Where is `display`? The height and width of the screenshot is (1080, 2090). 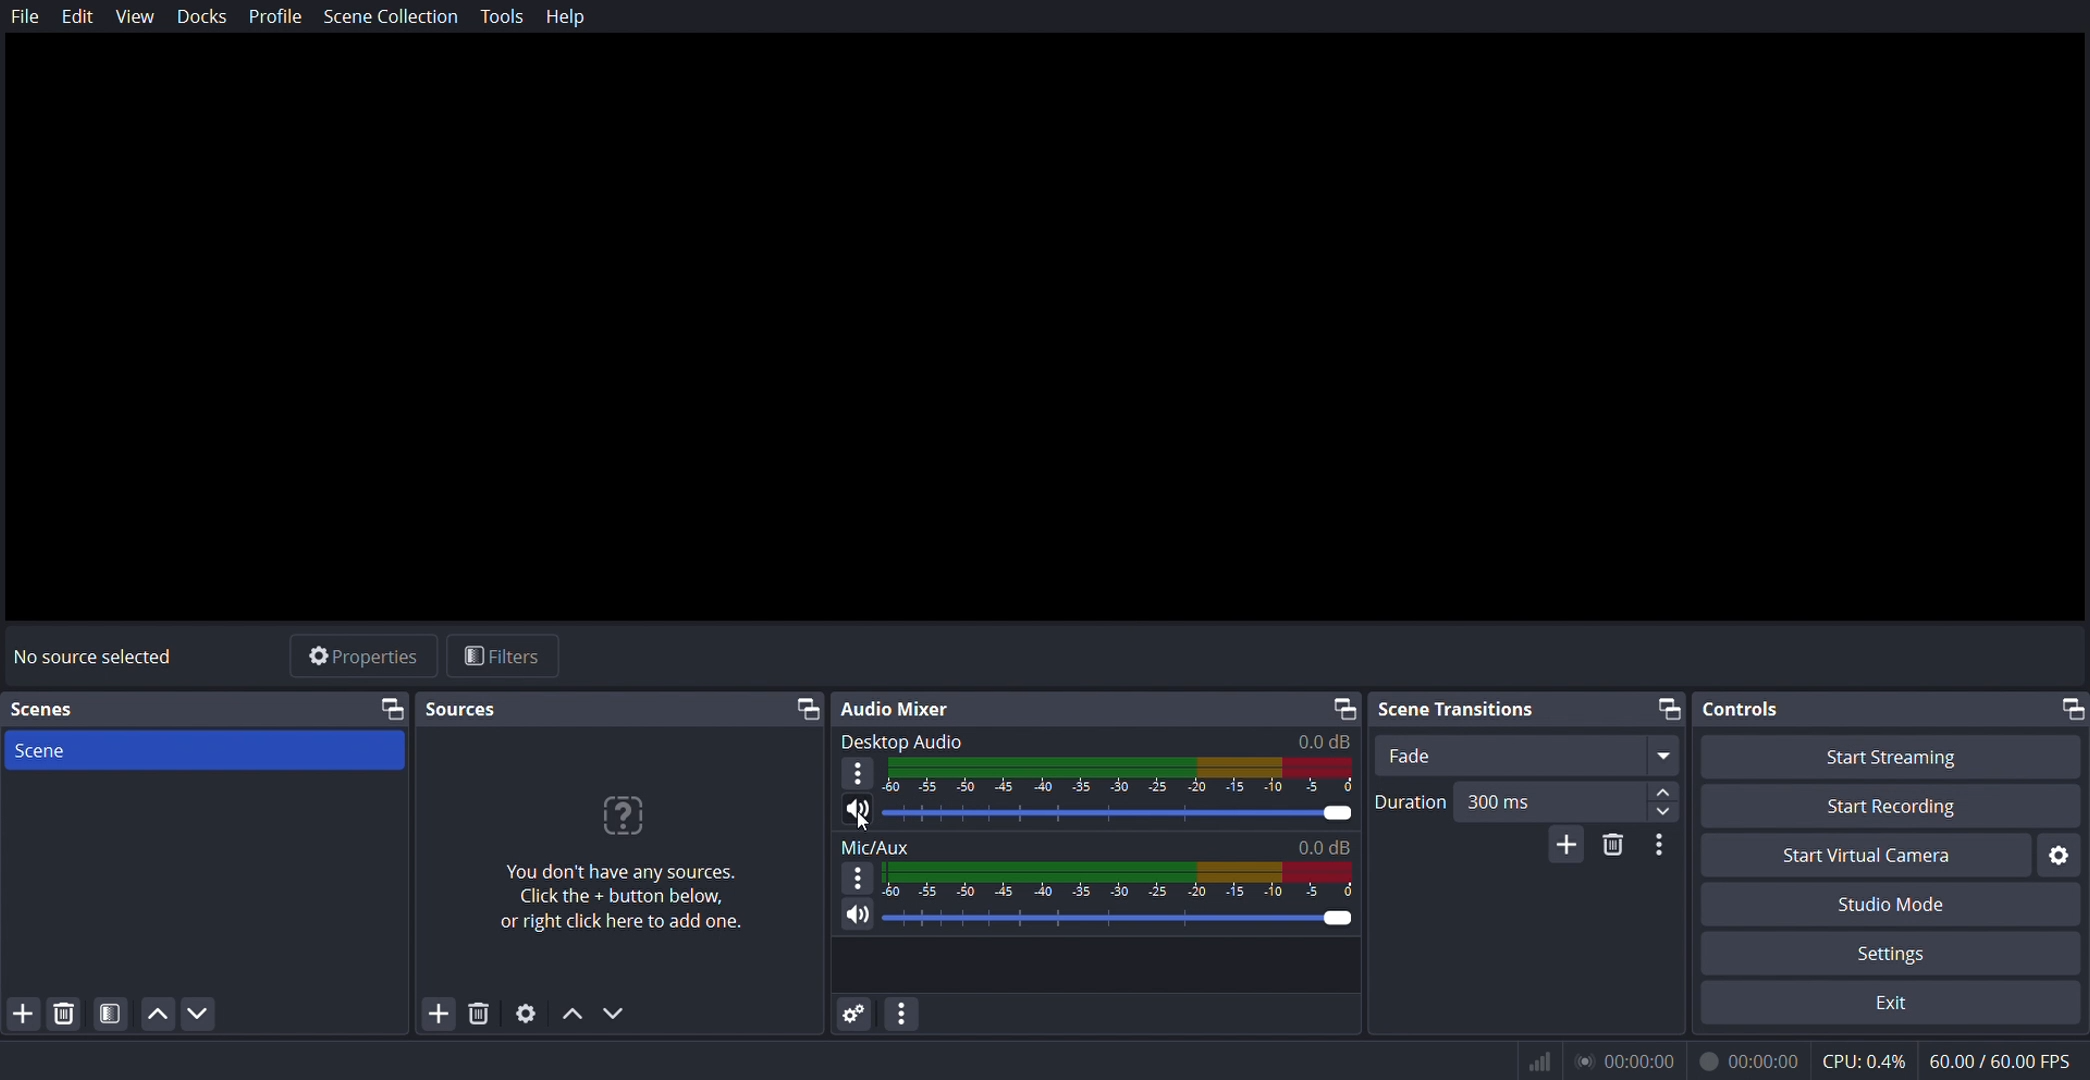 display is located at coordinates (1118, 778).